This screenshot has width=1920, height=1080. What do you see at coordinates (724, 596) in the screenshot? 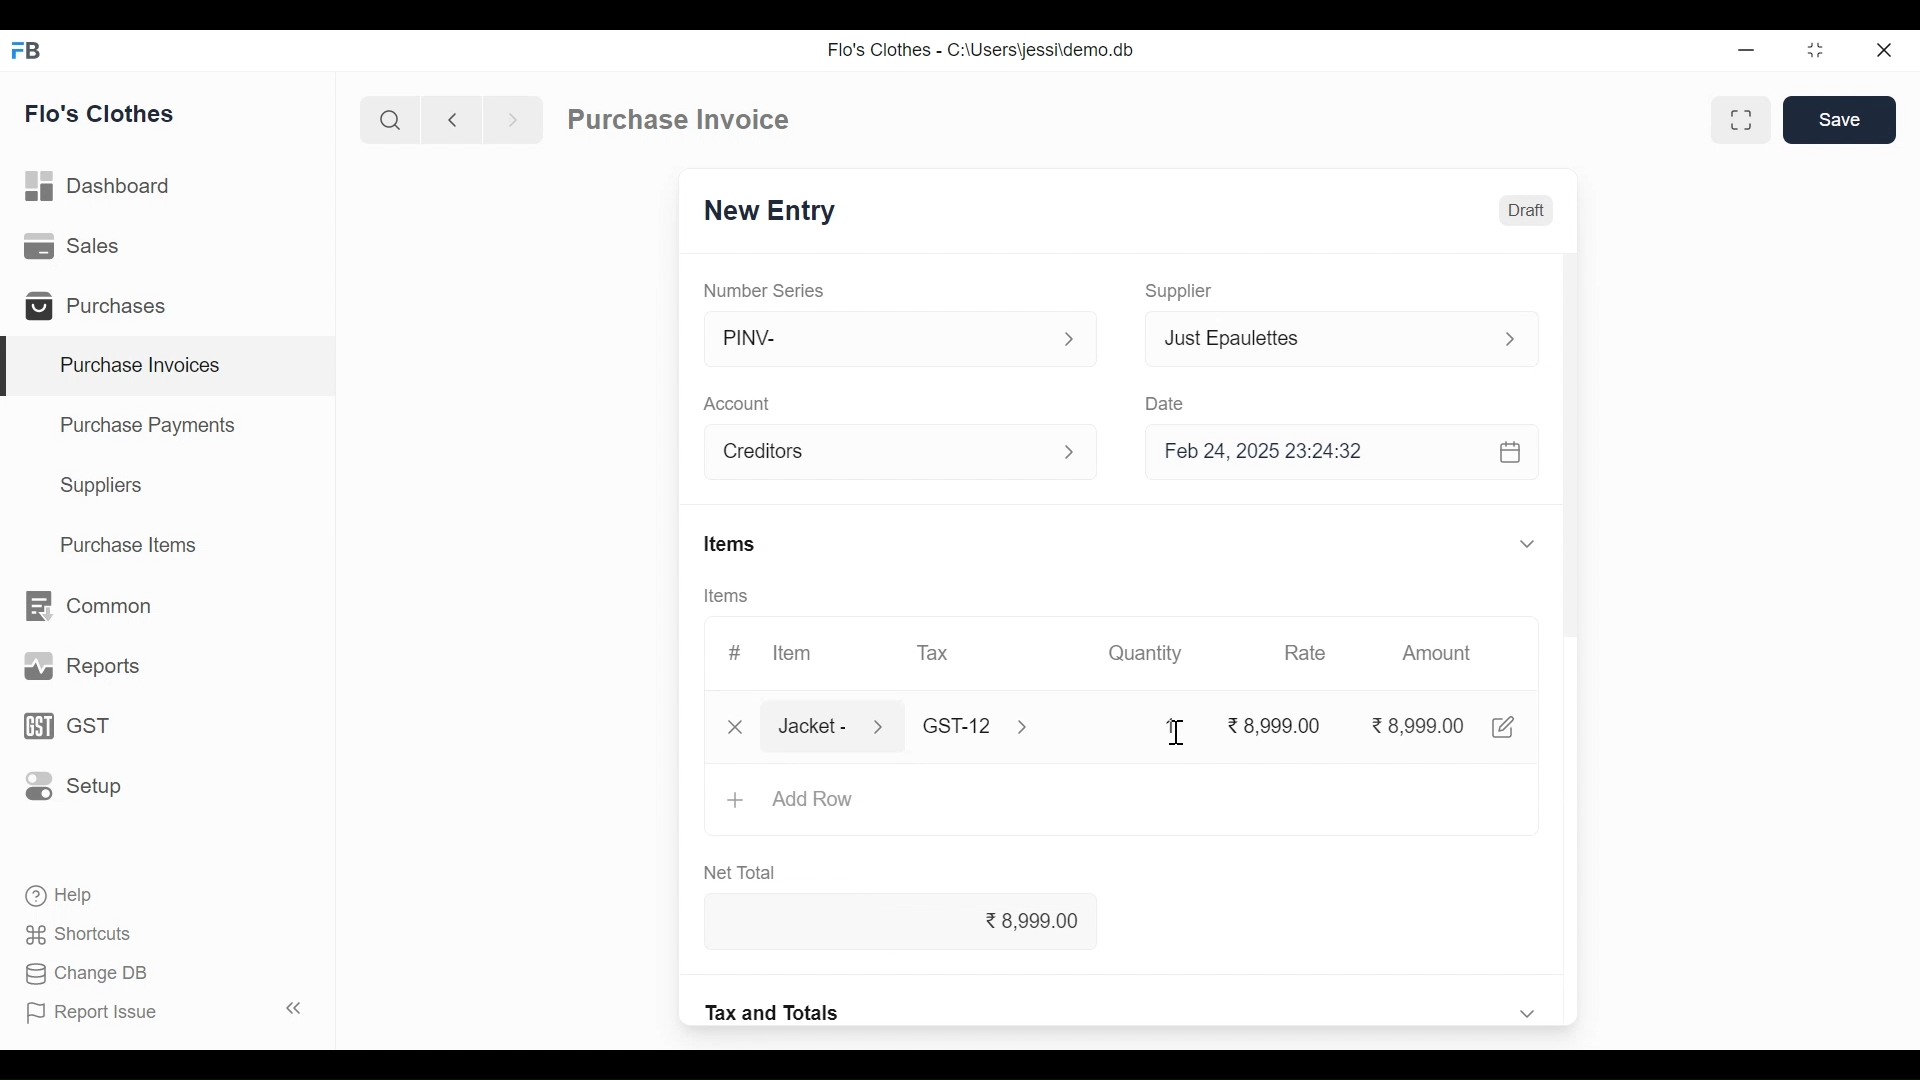
I see `Items` at bounding box center [724, 596].